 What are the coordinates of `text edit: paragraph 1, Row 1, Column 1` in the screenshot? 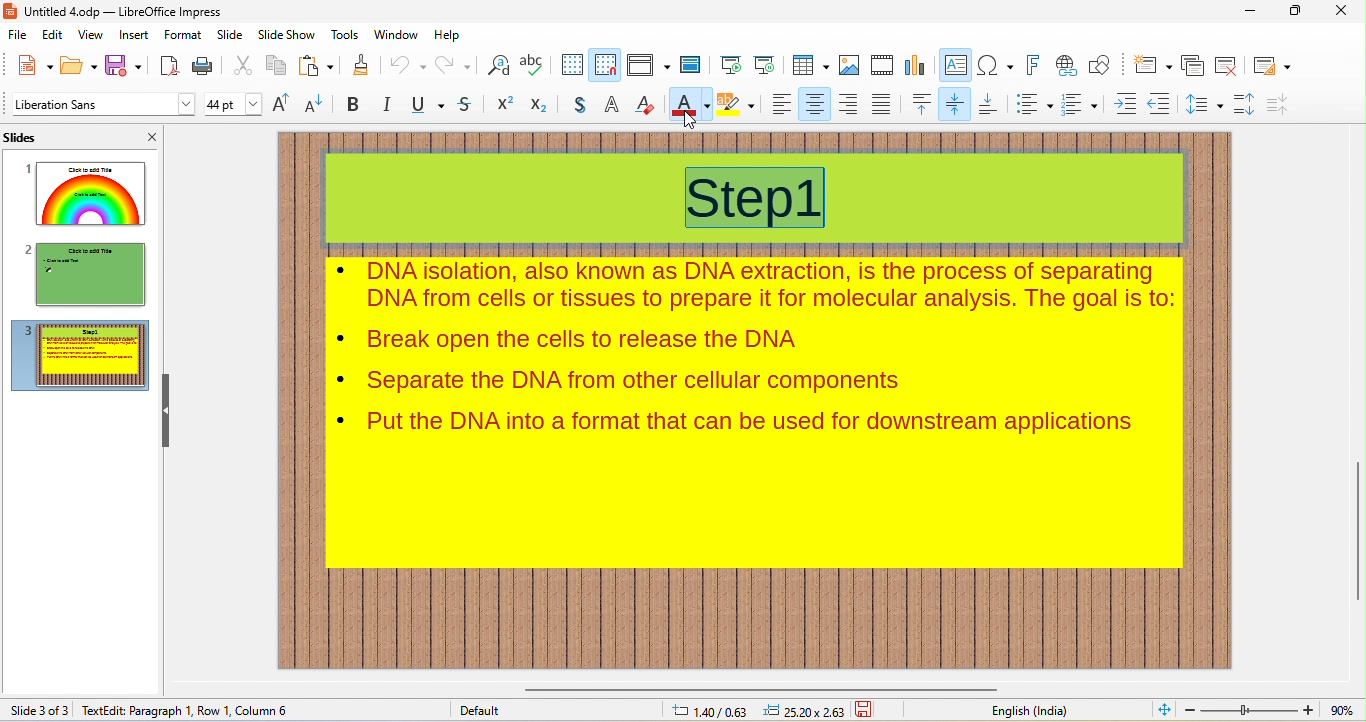 It's located at (191, 710).